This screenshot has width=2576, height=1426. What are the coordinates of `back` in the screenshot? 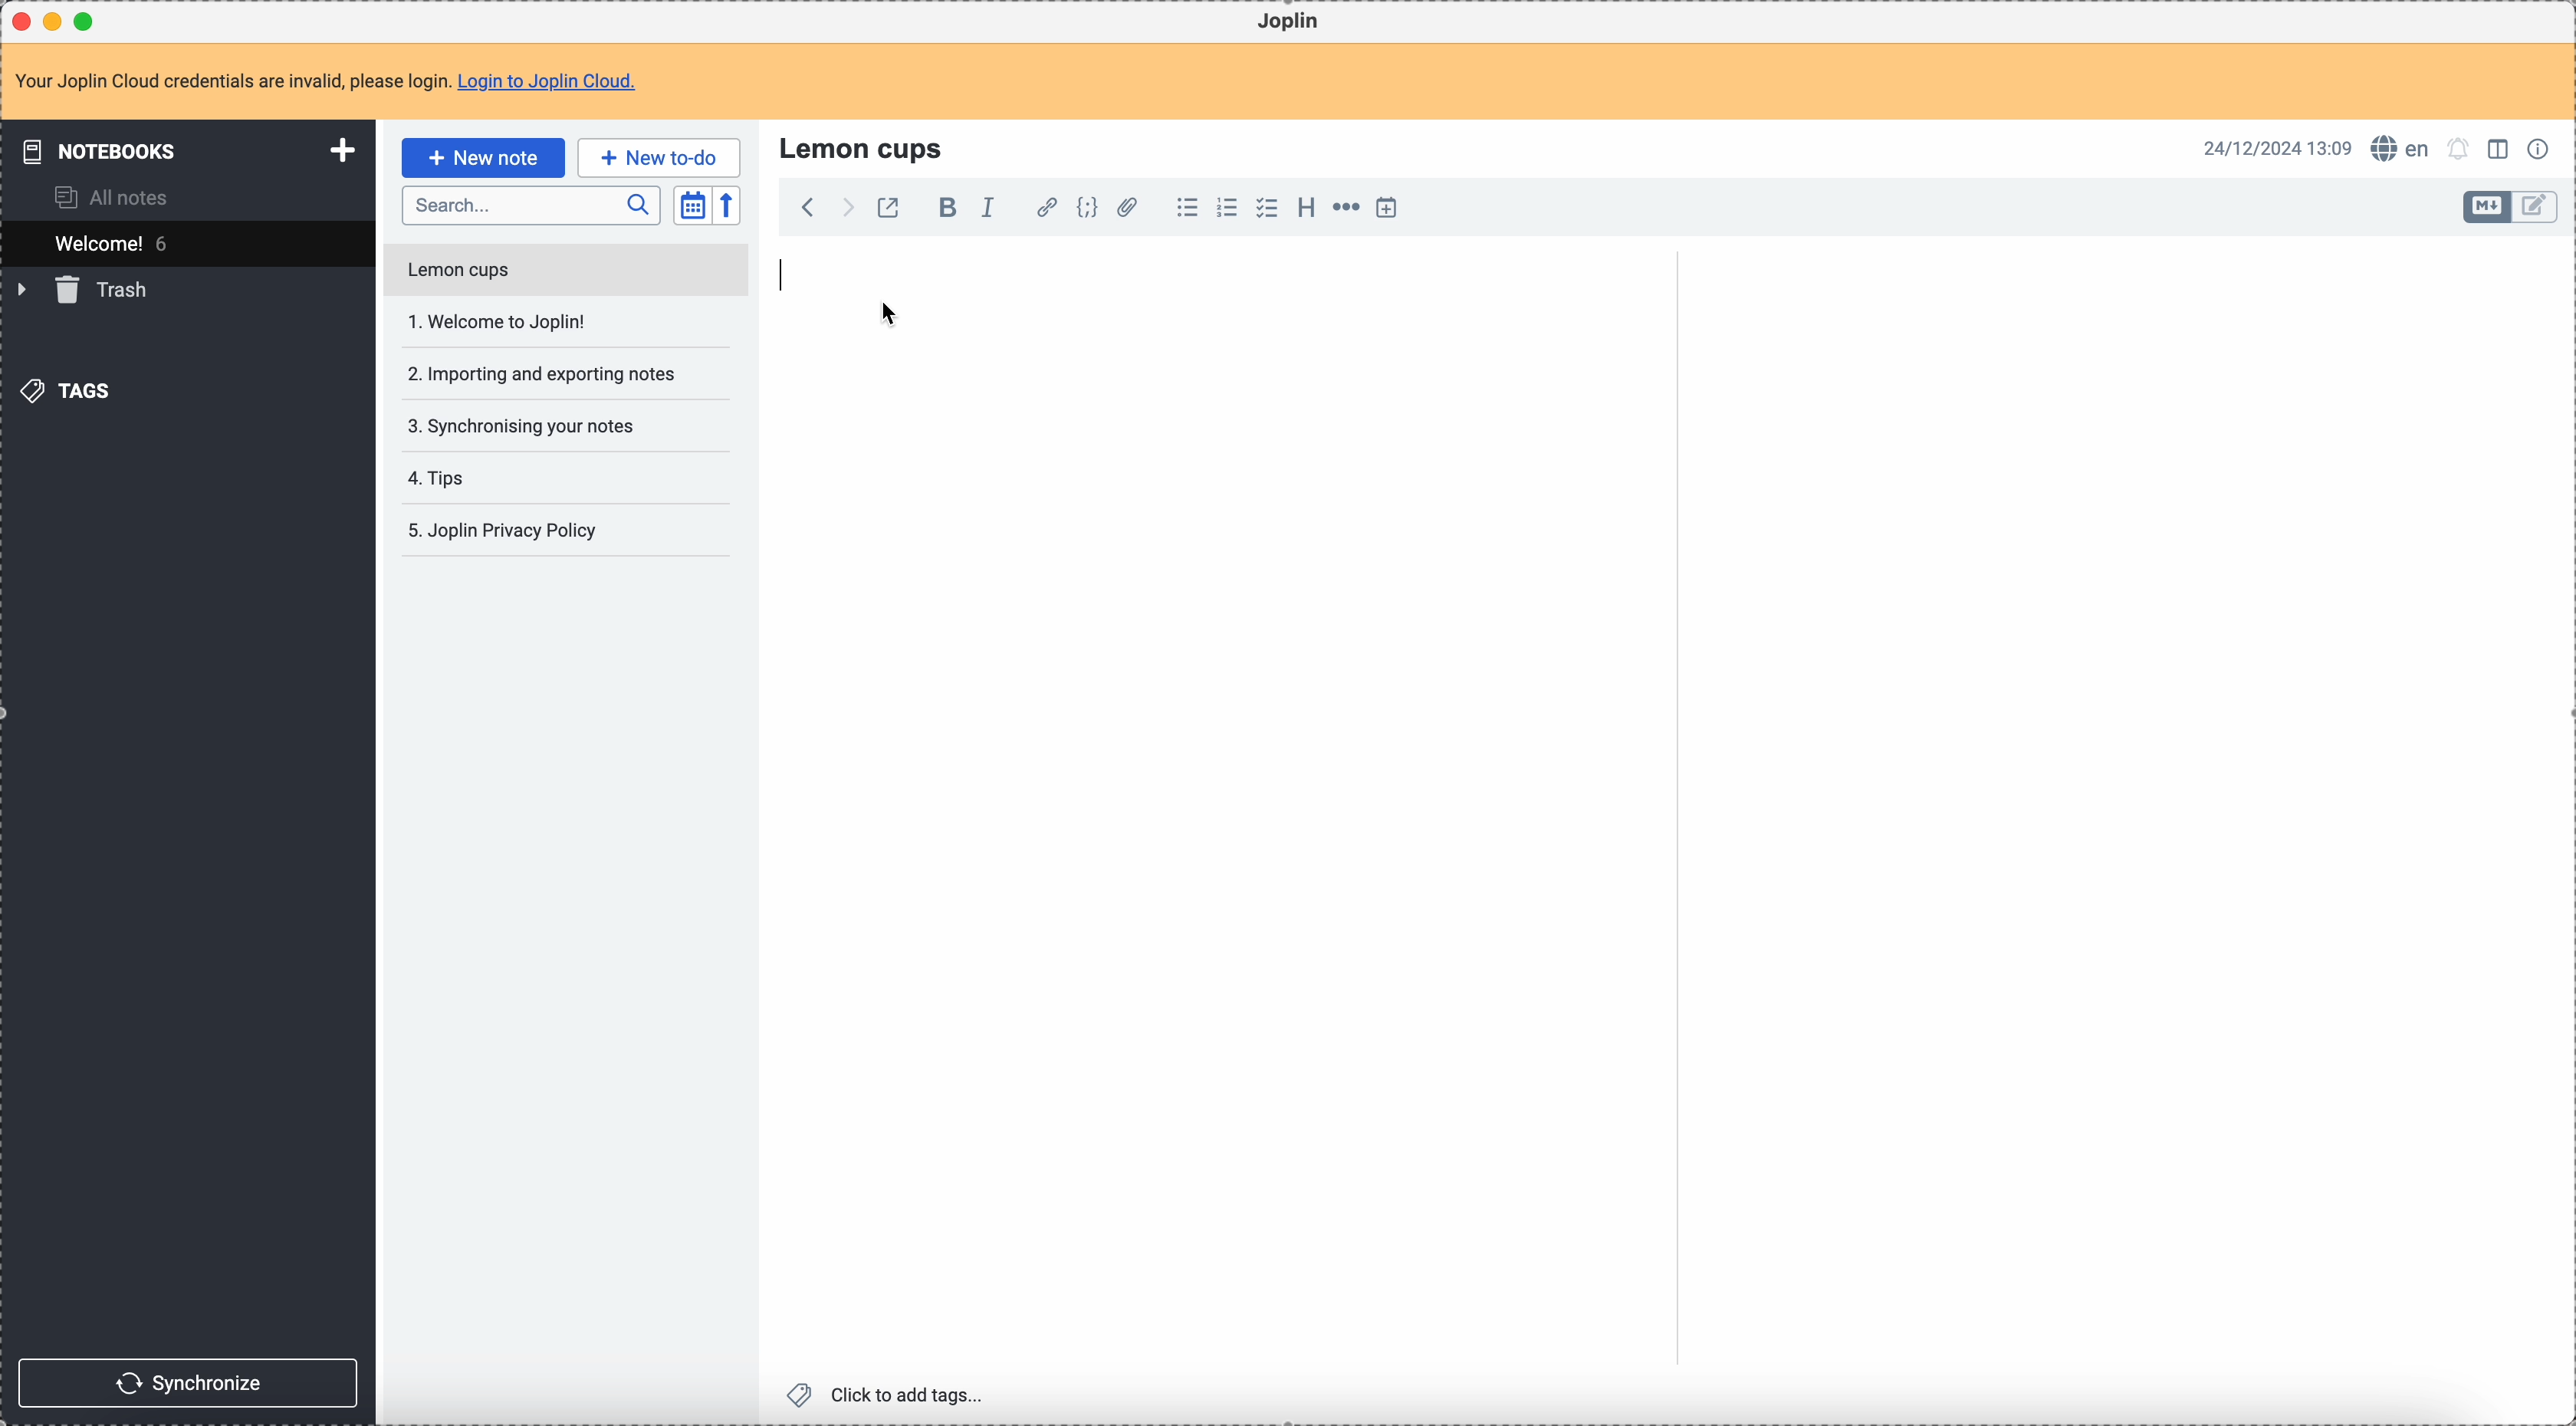 It's located at (807, 207).